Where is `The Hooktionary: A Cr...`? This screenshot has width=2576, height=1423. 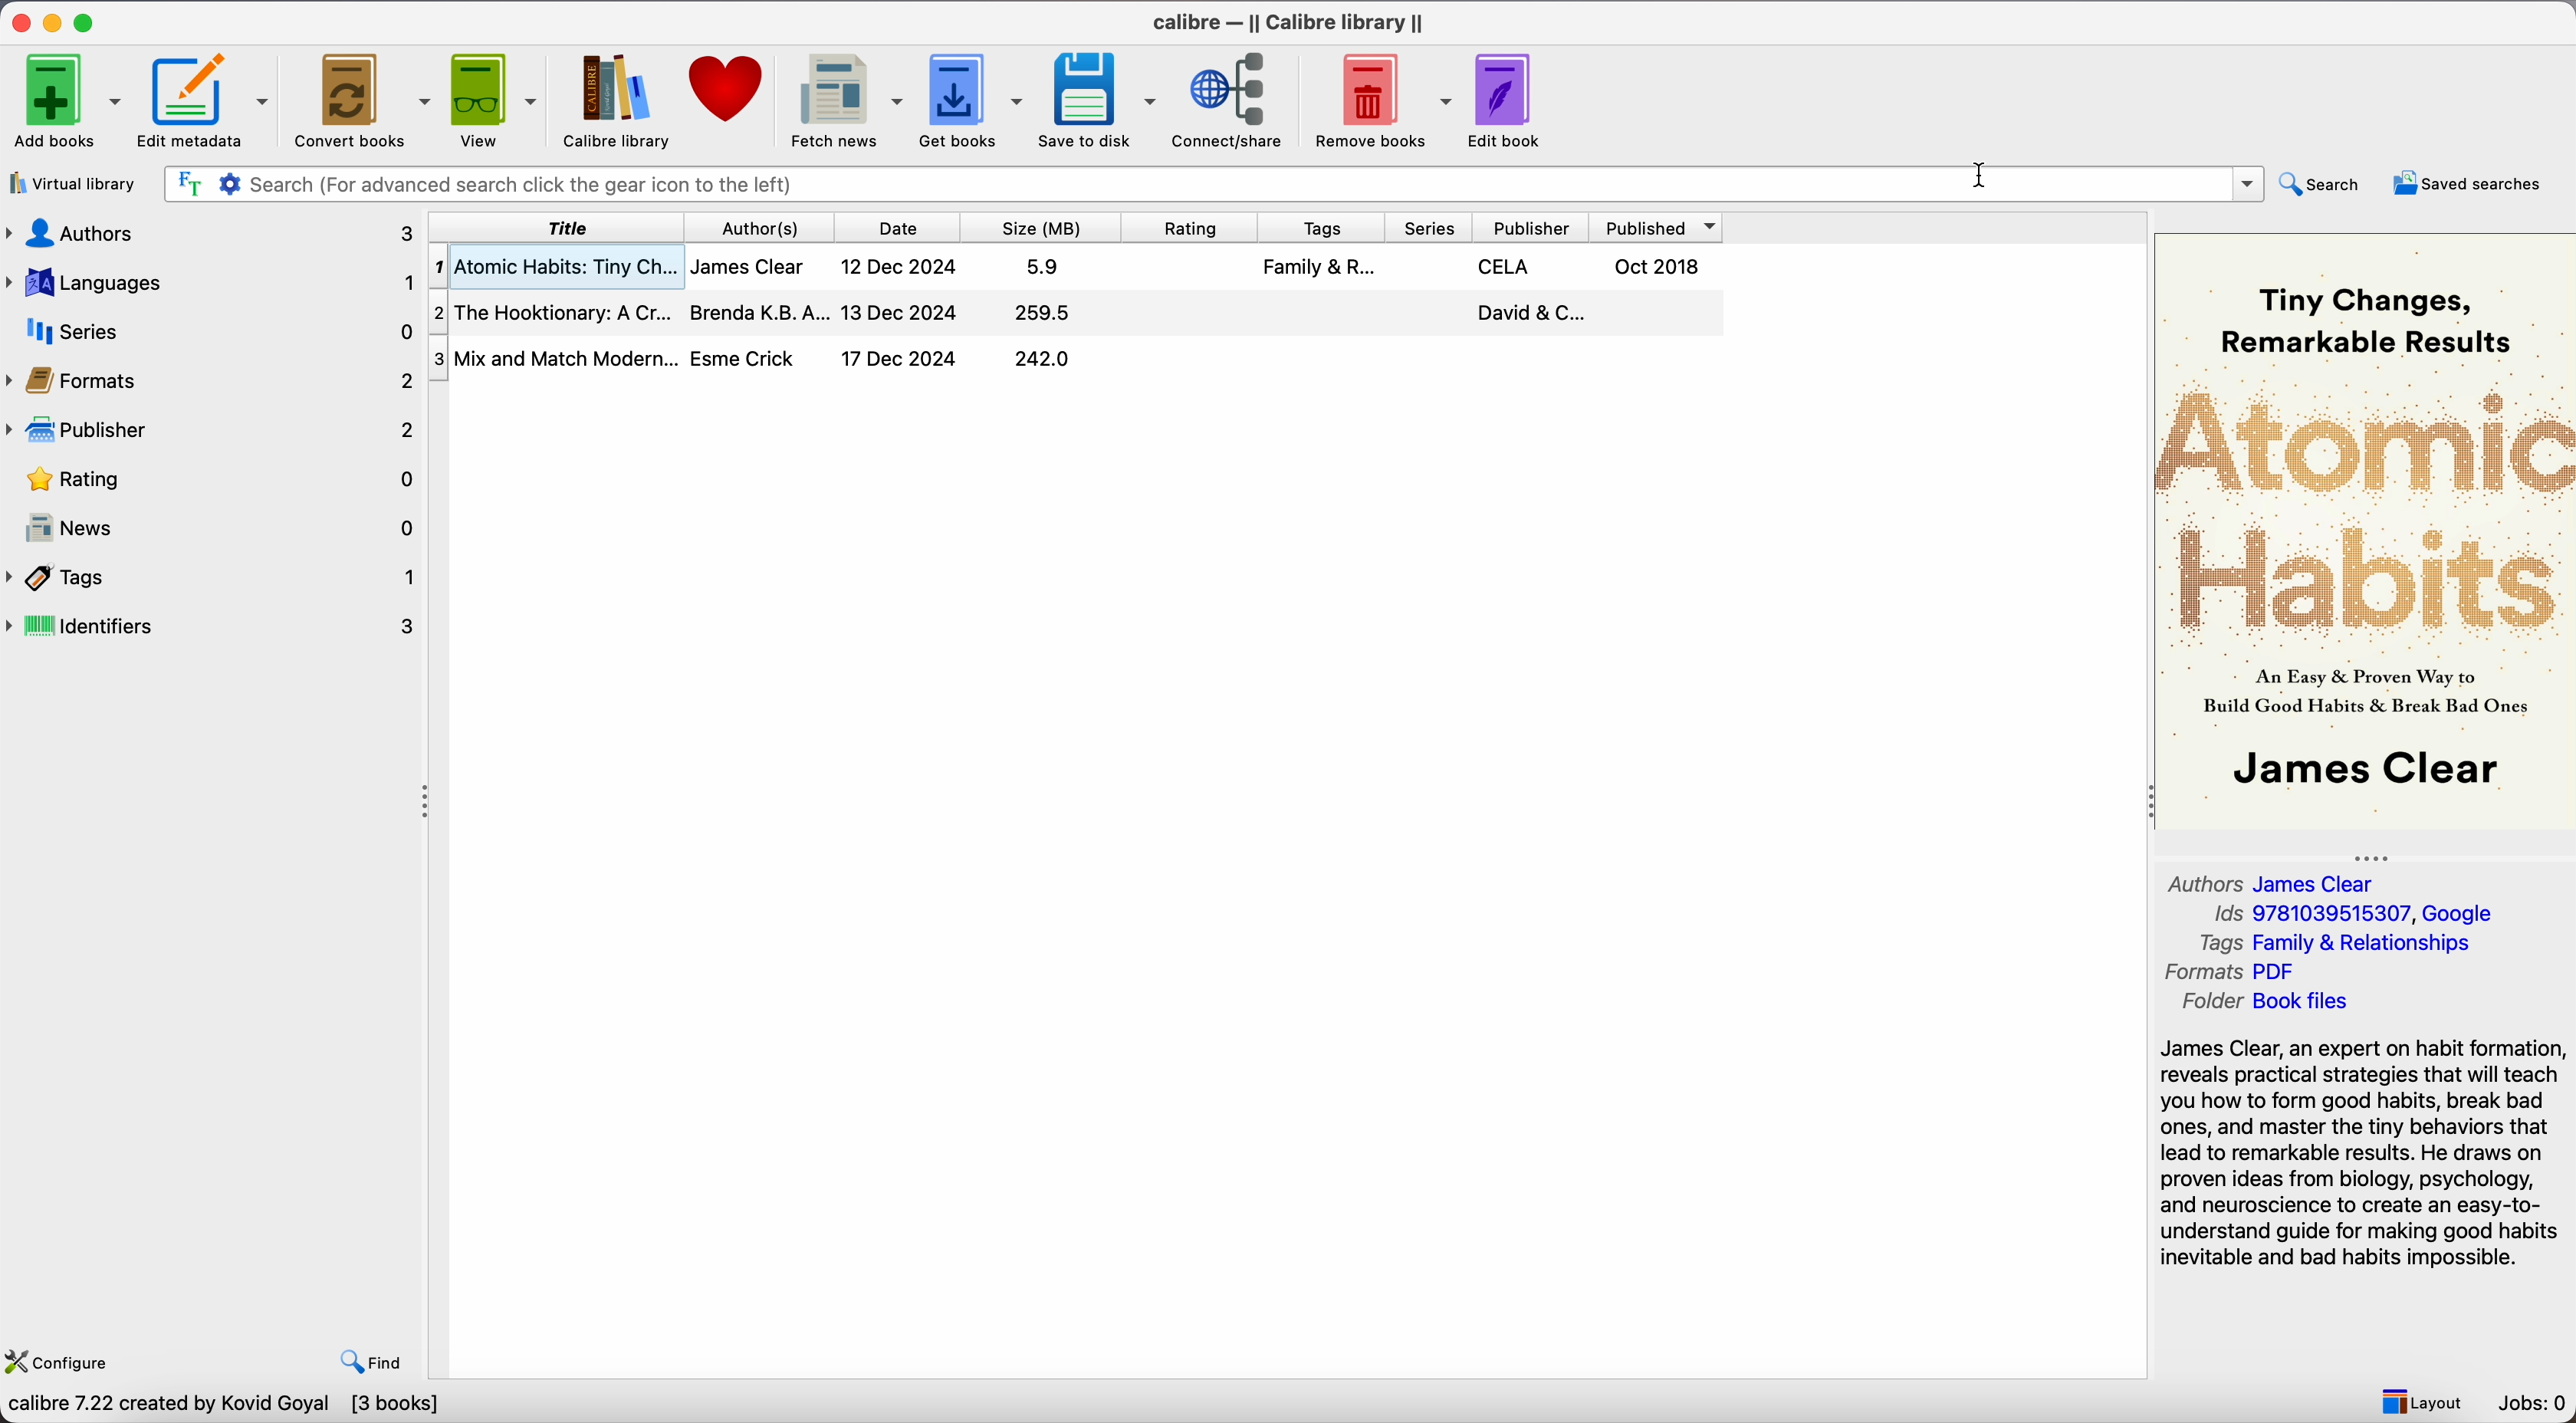 The Hooktionary: A Cr... is located at coordinates (560, 312).